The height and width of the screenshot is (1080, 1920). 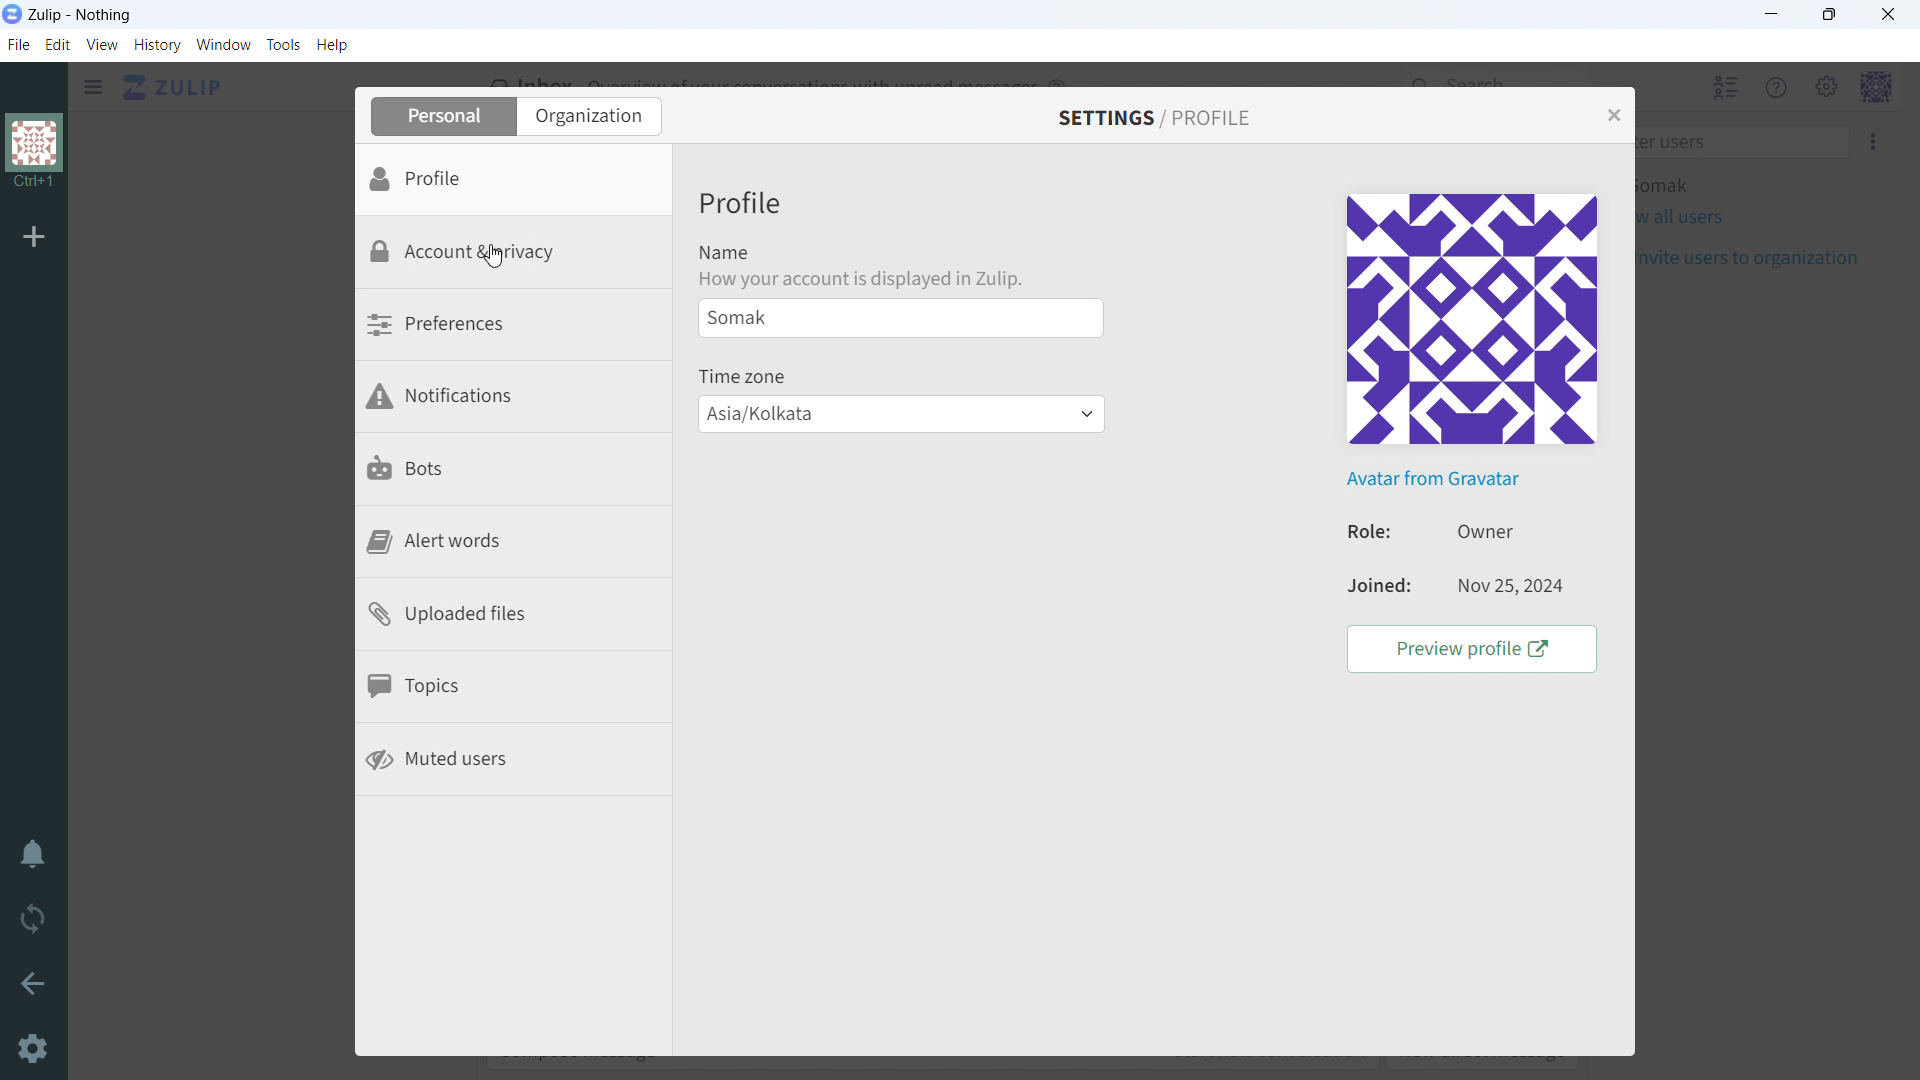 I want to click on topics, so click(x=514, y=690).